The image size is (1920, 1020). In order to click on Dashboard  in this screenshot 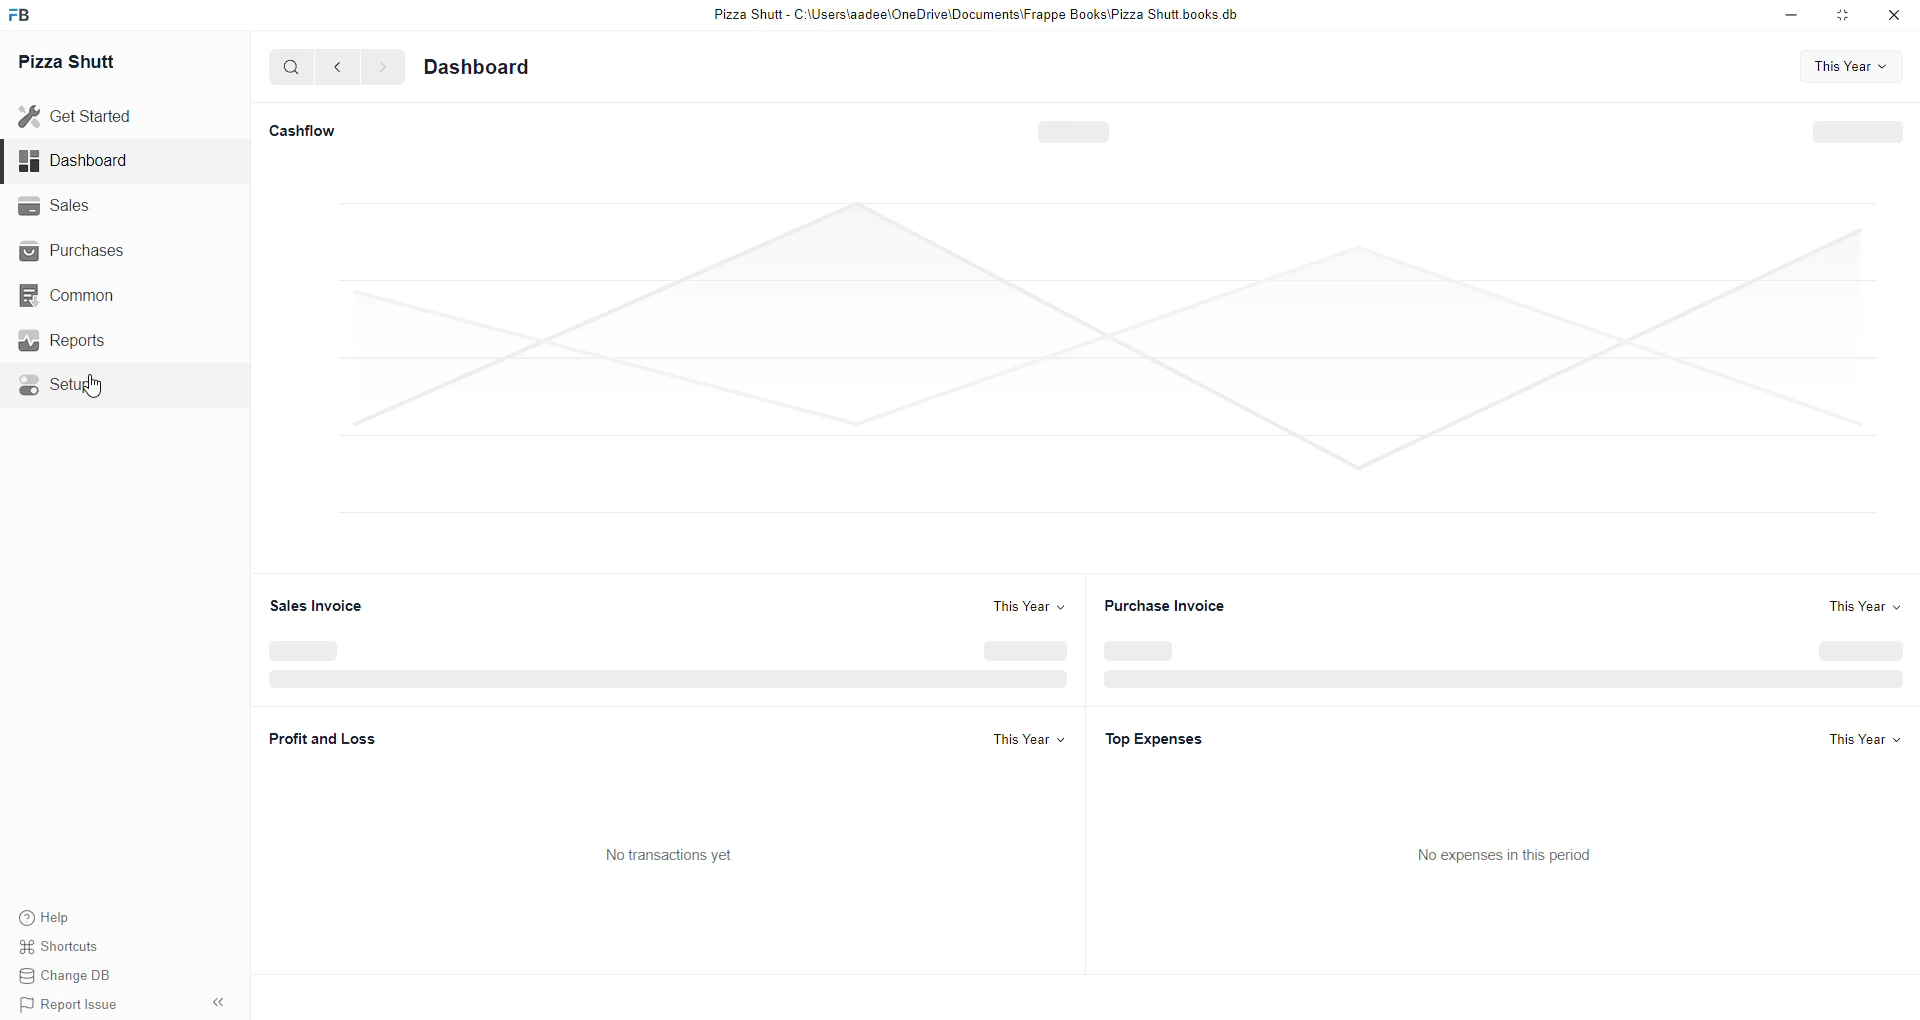, I will do `click(87, 162)`.